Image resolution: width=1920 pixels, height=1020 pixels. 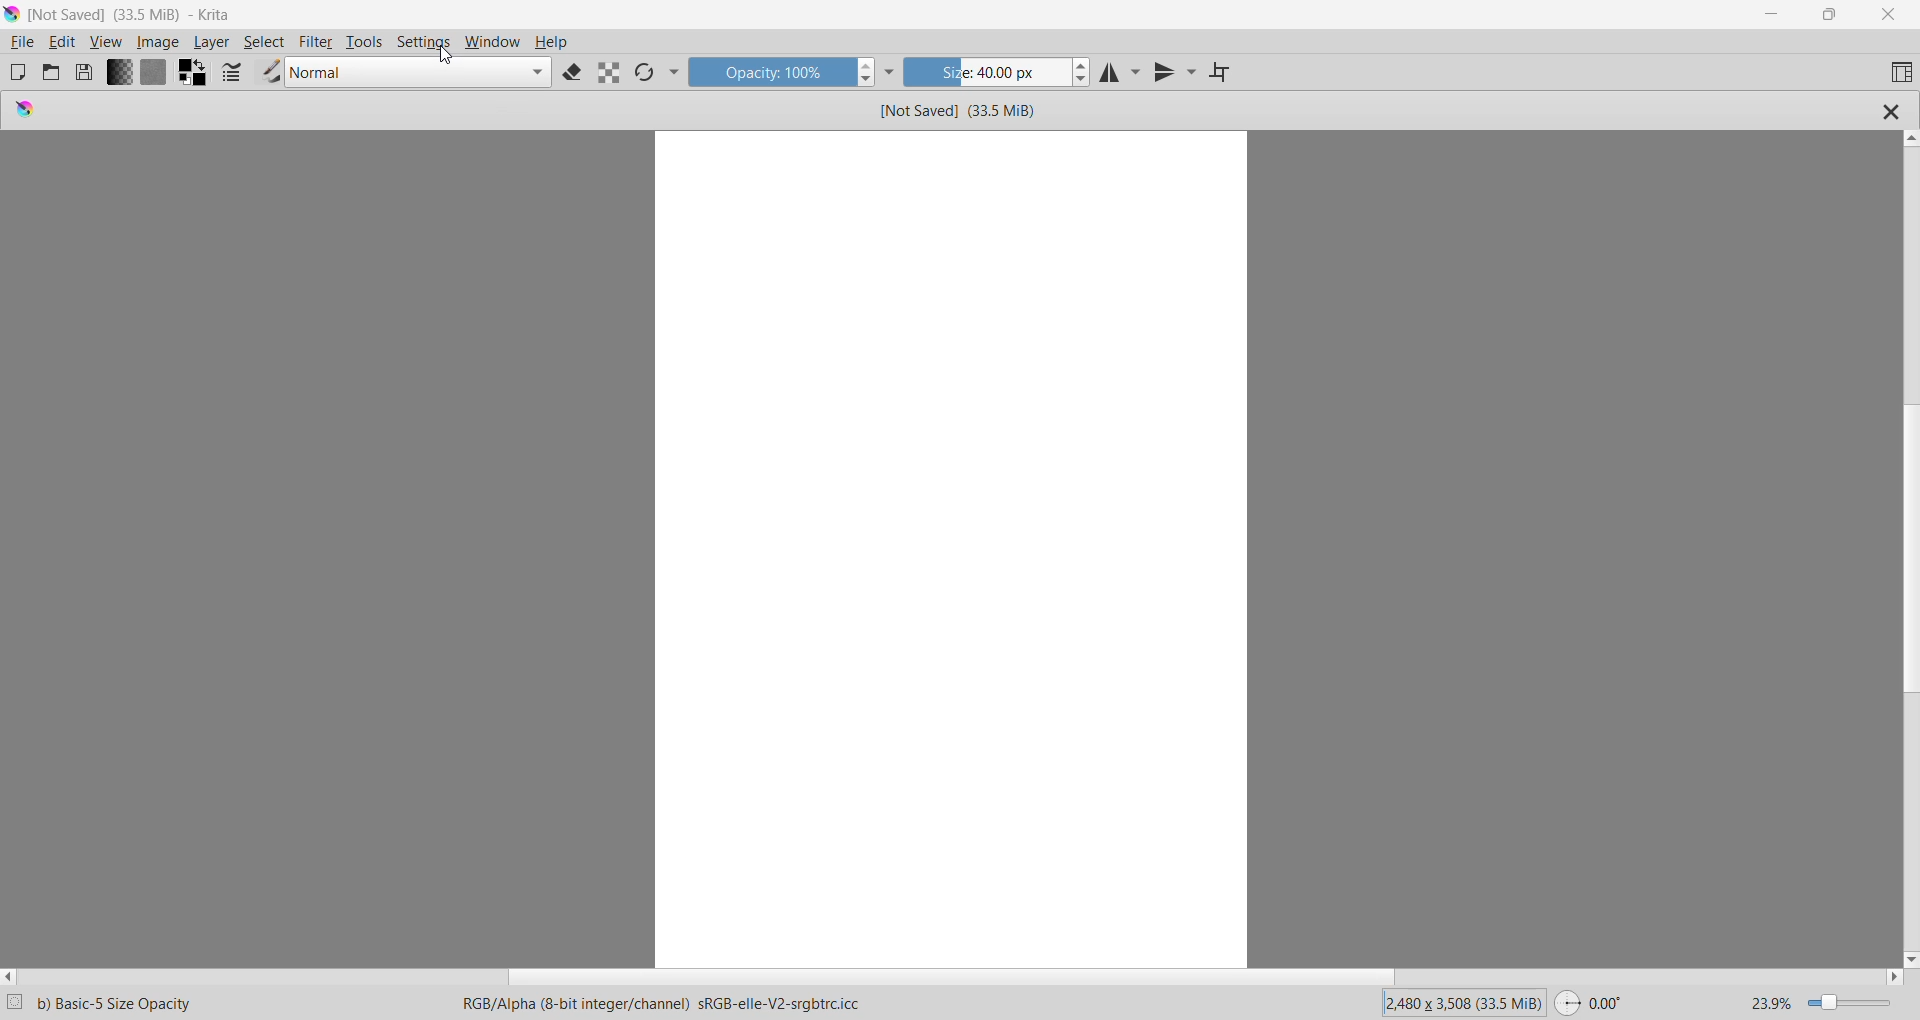 I want to click on Save, so click(x=86, y=74).